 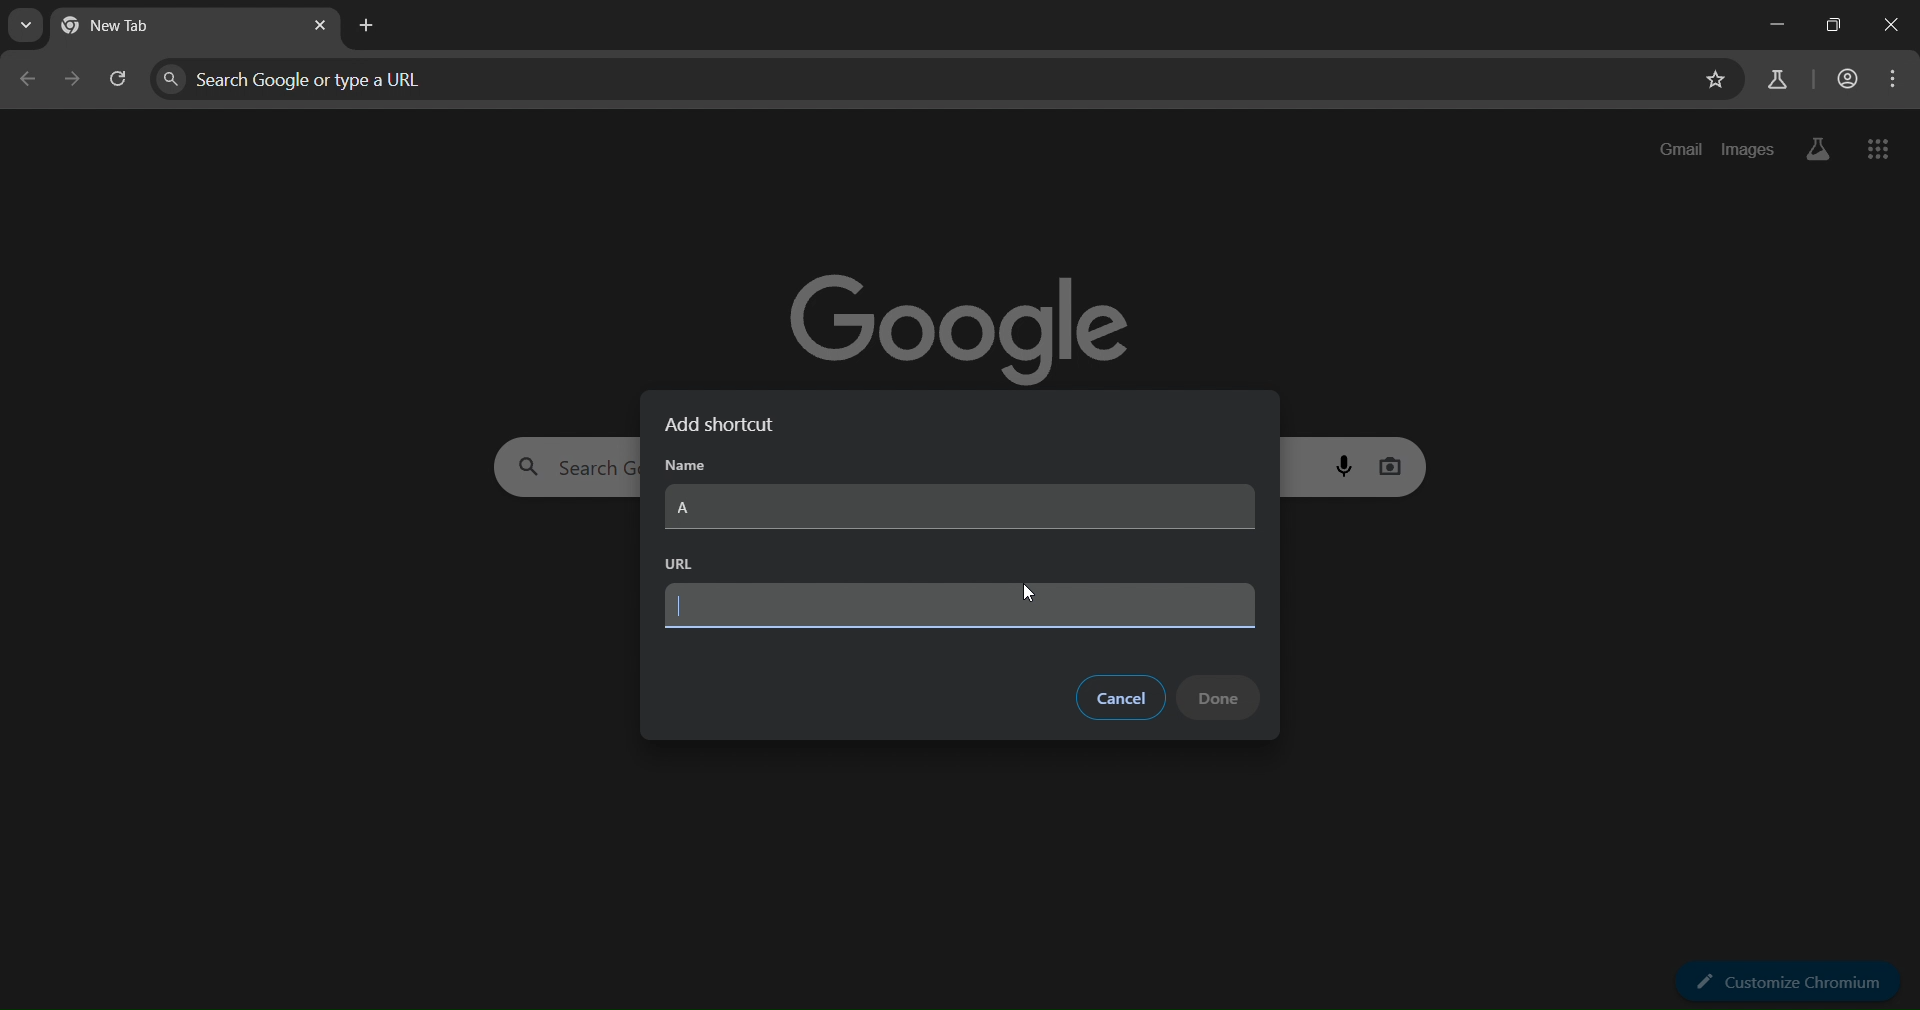 I want to click on A, so click(x=961, y=508).